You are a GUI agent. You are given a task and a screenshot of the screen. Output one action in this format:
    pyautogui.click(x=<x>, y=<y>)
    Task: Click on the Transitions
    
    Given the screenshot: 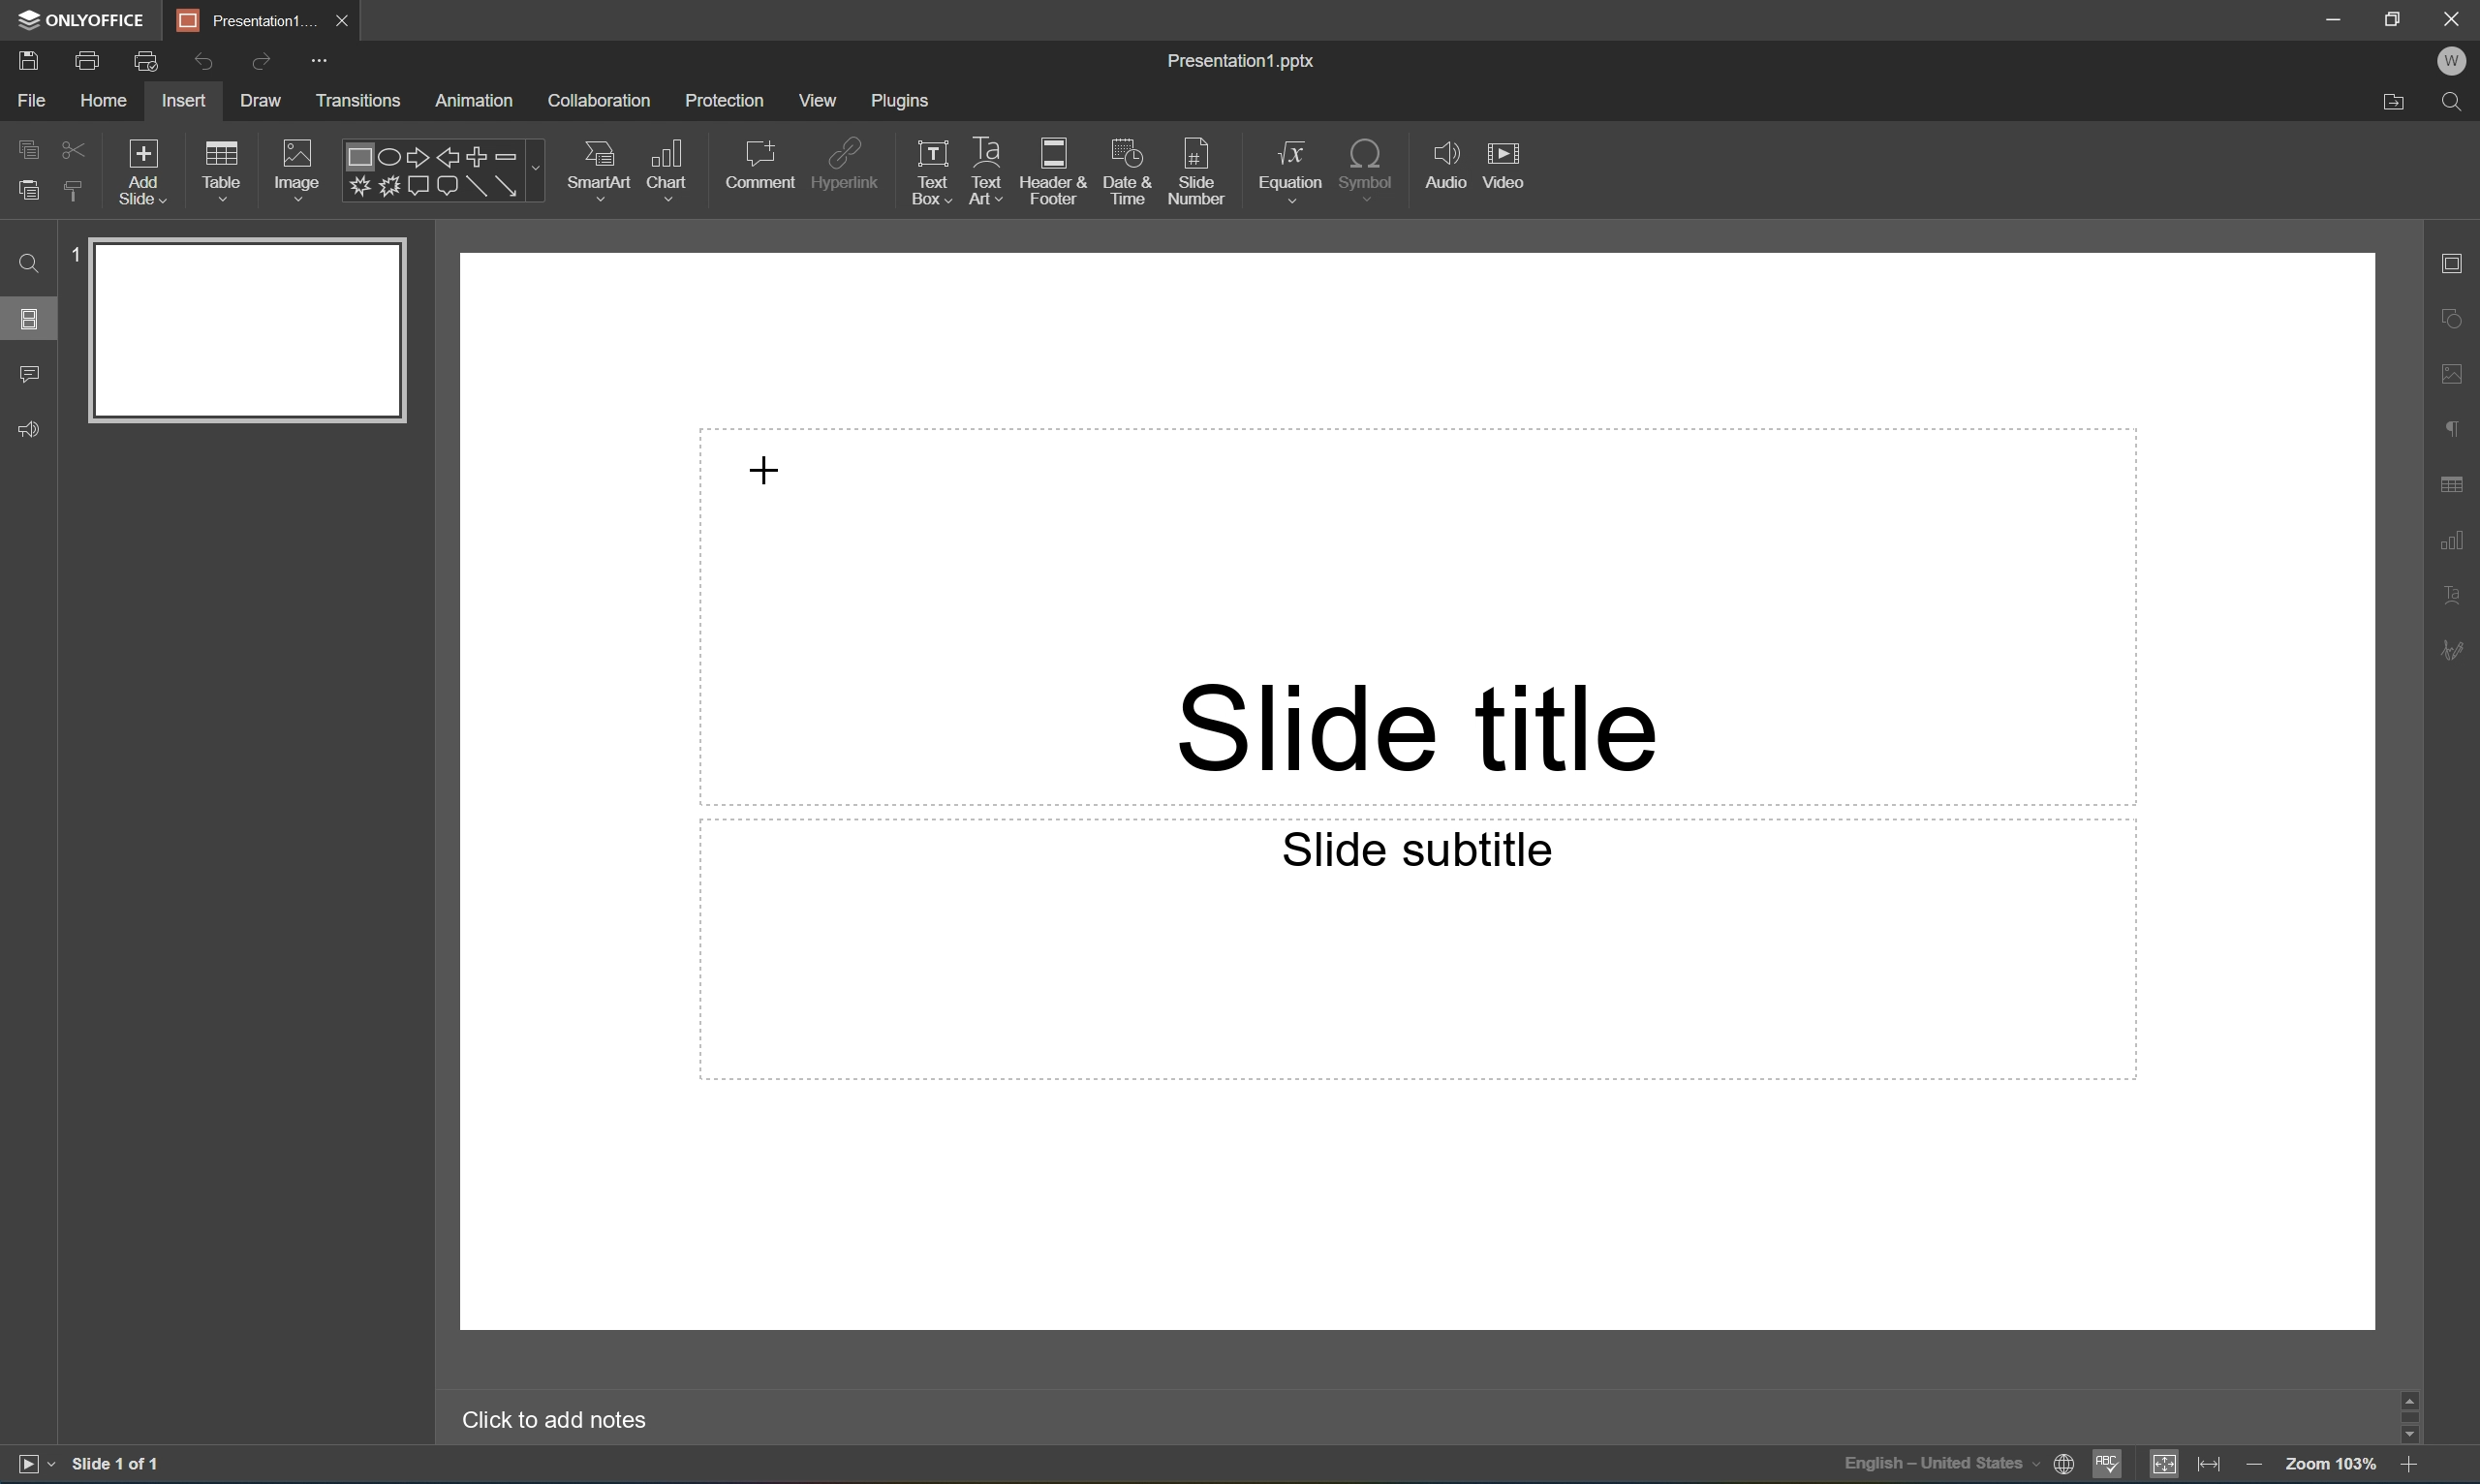 What is the action you would take?
    pyautogui.click(x=358, y=103)
    